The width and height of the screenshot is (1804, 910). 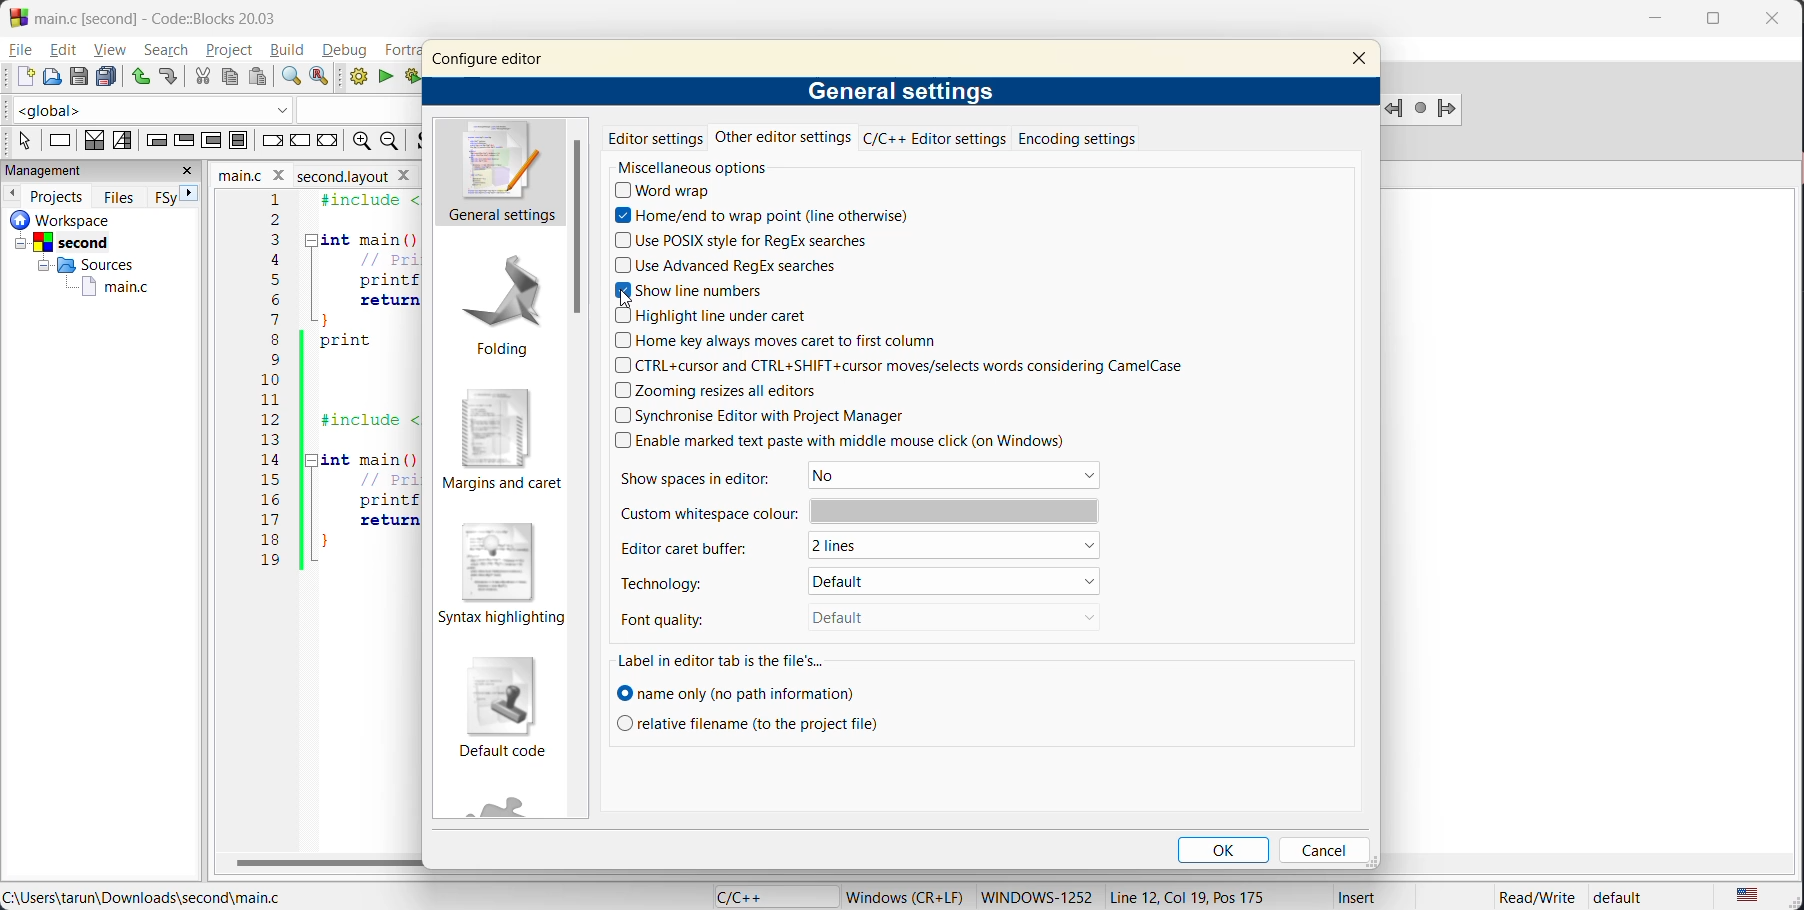 What do you see at coordinates (1422, 109) in the screenshot?
I see `last jump` at bounding box center [1422, 109].